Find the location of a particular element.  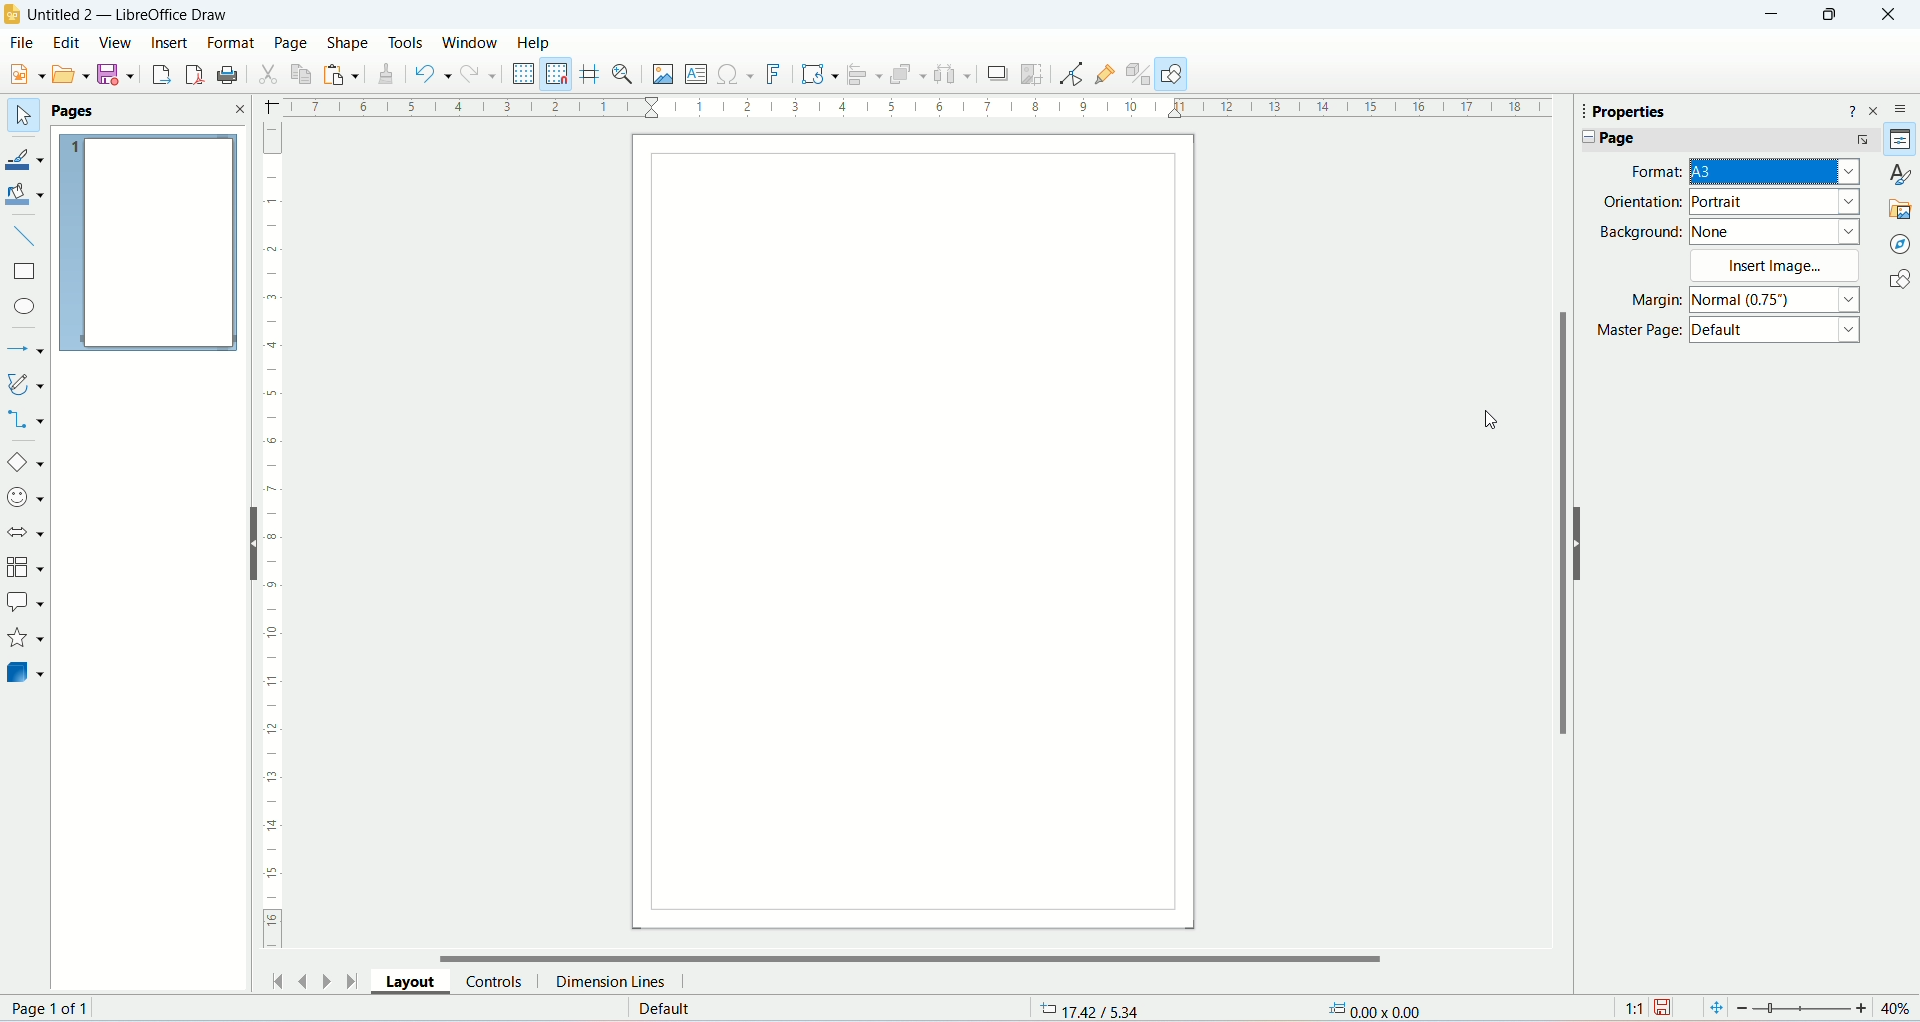

logo is located at coordinates (12, 15).